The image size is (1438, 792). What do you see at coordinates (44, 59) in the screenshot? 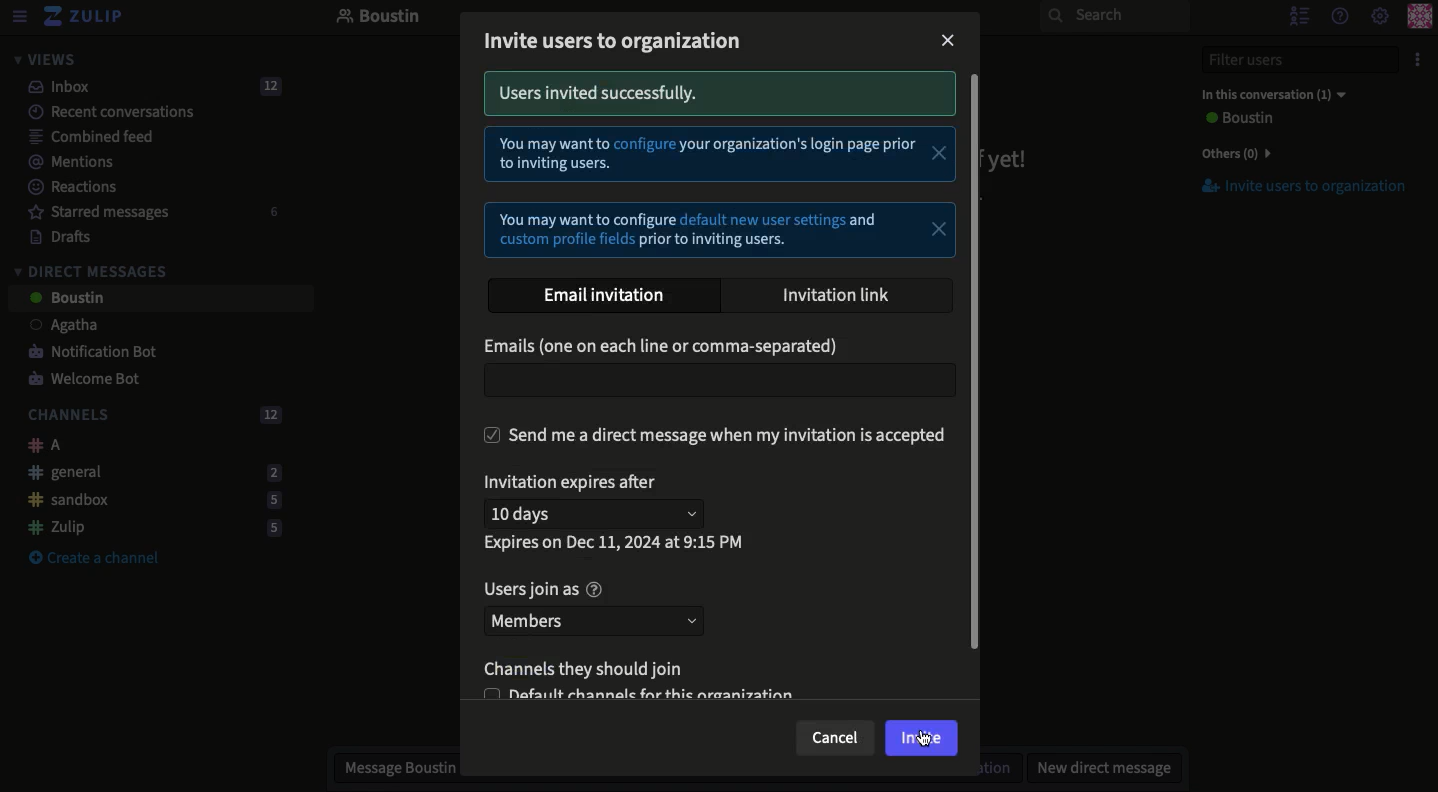
I see `Views` at bounding box center [44, 59].